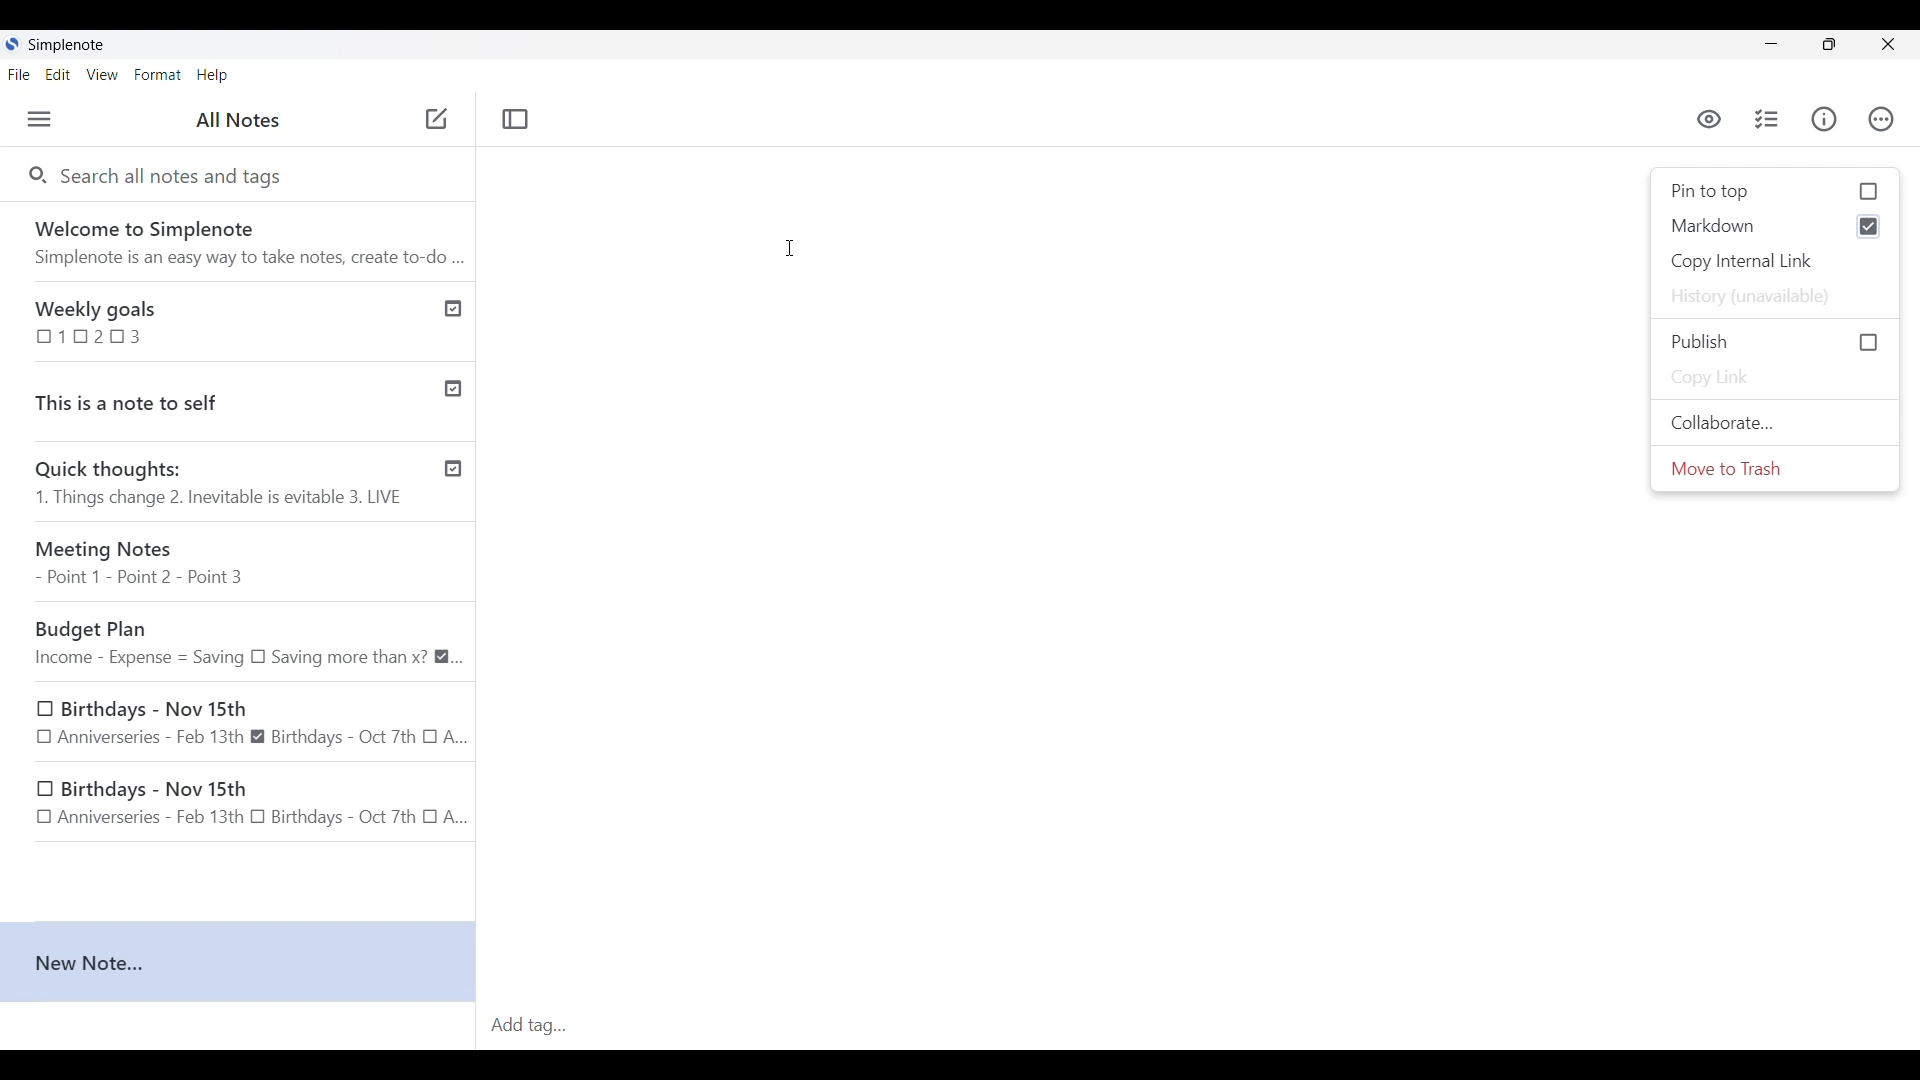 Image resolution: width=1920 pixels, height=1080 pixels. I want to click on  Birthdays - Nov 15th , so click(250, 723).